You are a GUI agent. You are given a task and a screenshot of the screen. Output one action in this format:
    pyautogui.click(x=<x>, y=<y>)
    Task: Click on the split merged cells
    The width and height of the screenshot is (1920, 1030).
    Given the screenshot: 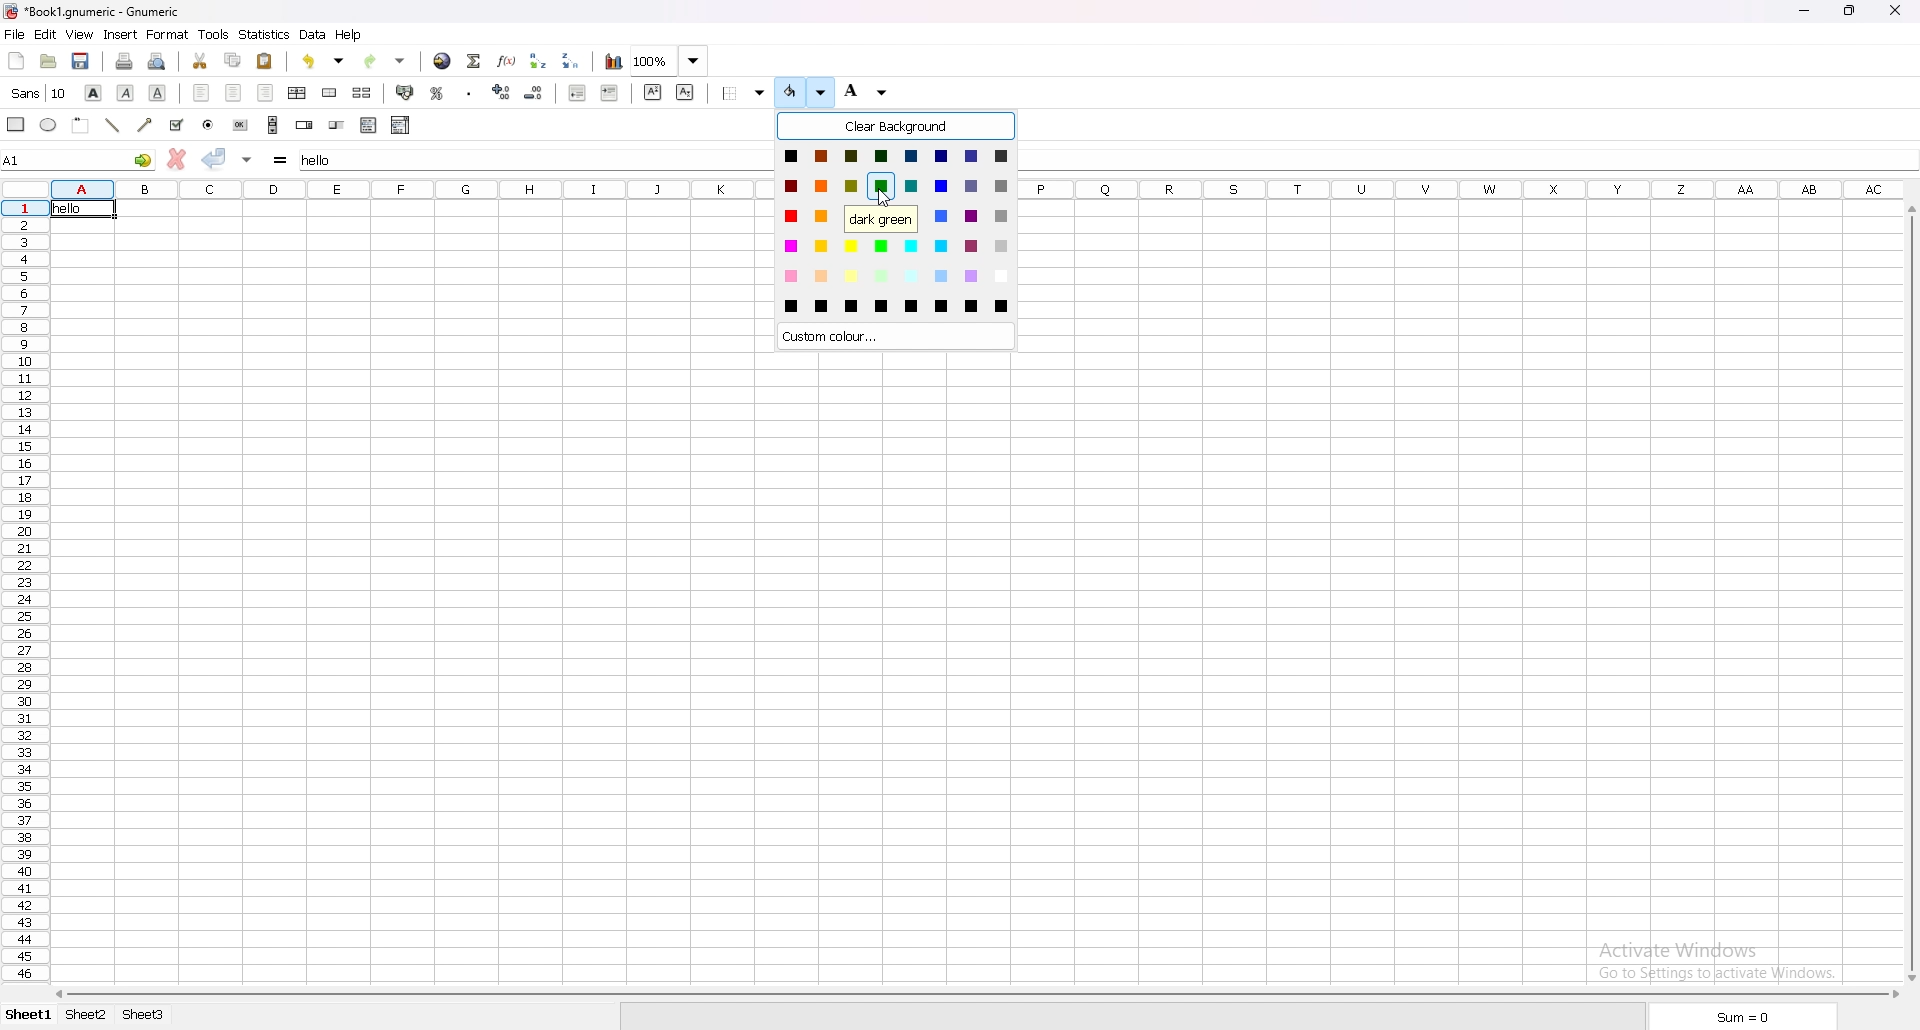 What is the action you would take?
    pyautogui.click(x=363, y=92)
    